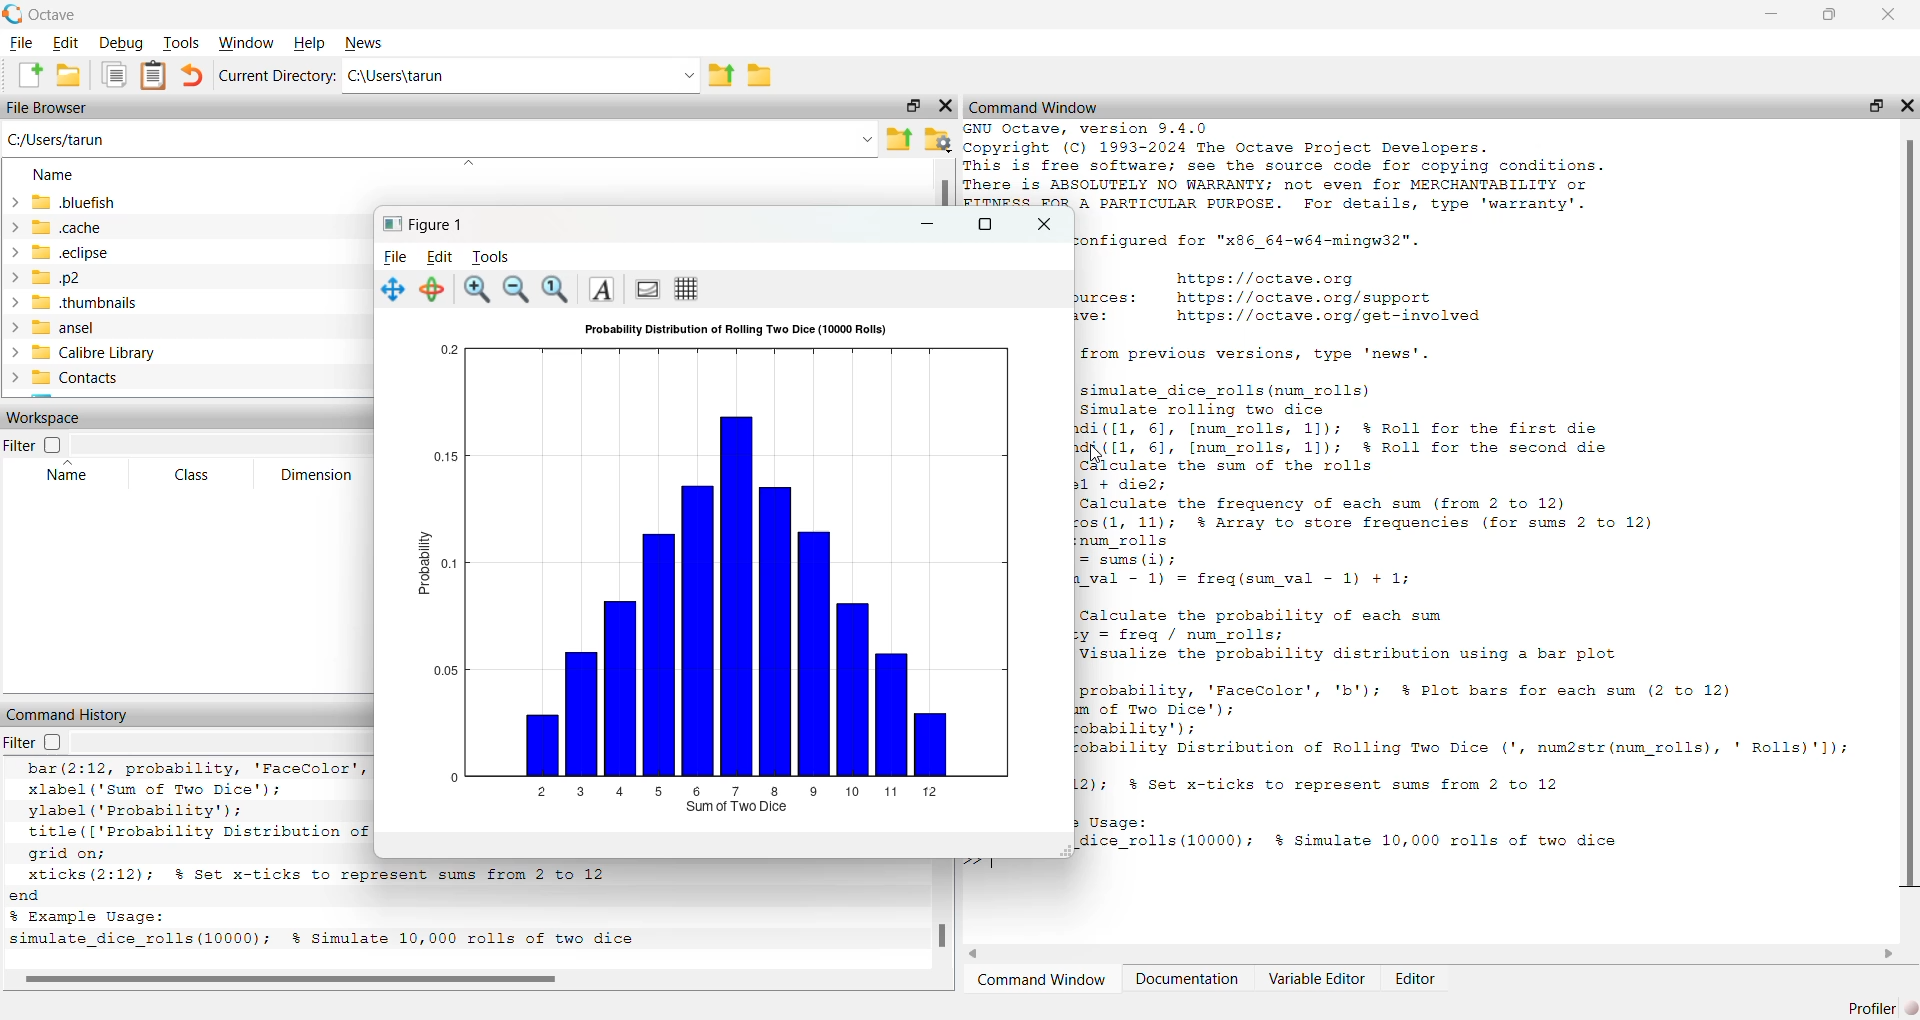 This screenshot has width=1920, height=1020. Describe the element at coordinates (450, 75) in the screenshot. I see `Ci\Users\tarun` at that location.